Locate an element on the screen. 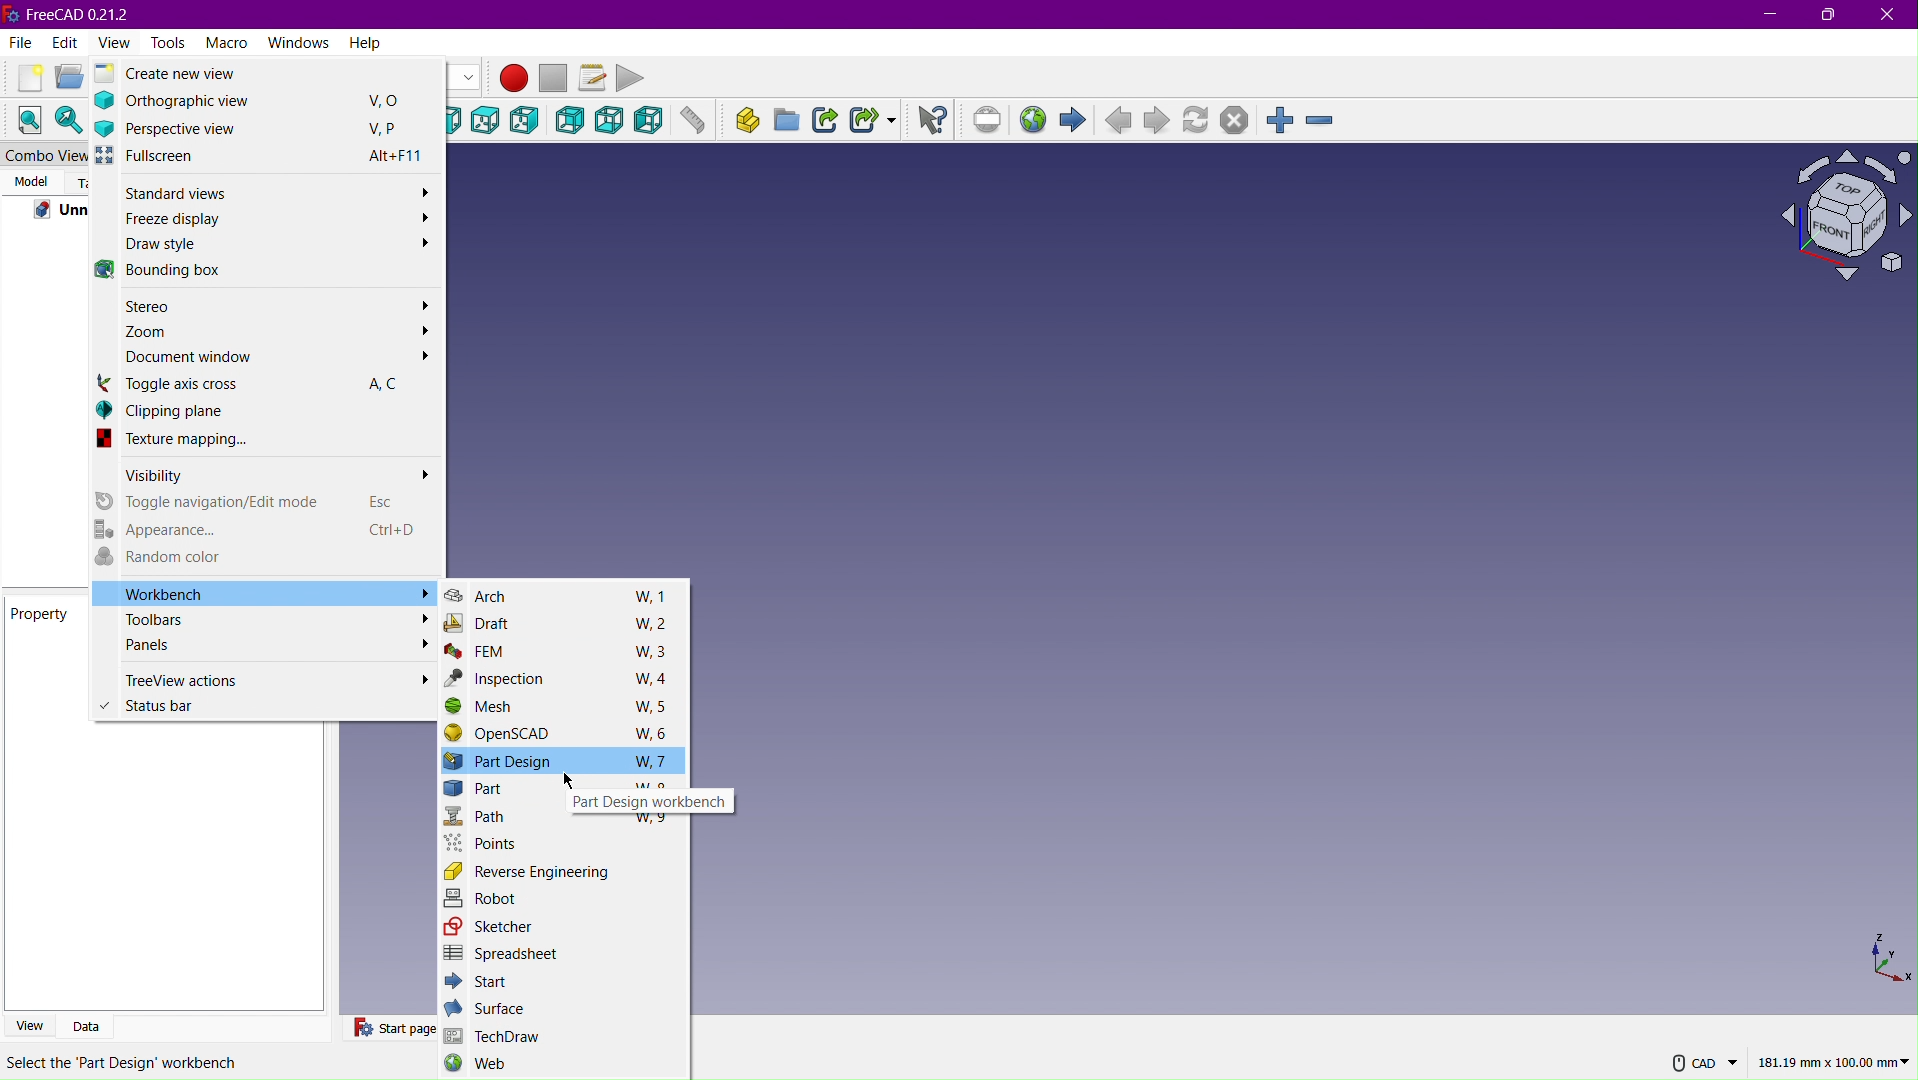  Robot is located at coordinates (481, 901).